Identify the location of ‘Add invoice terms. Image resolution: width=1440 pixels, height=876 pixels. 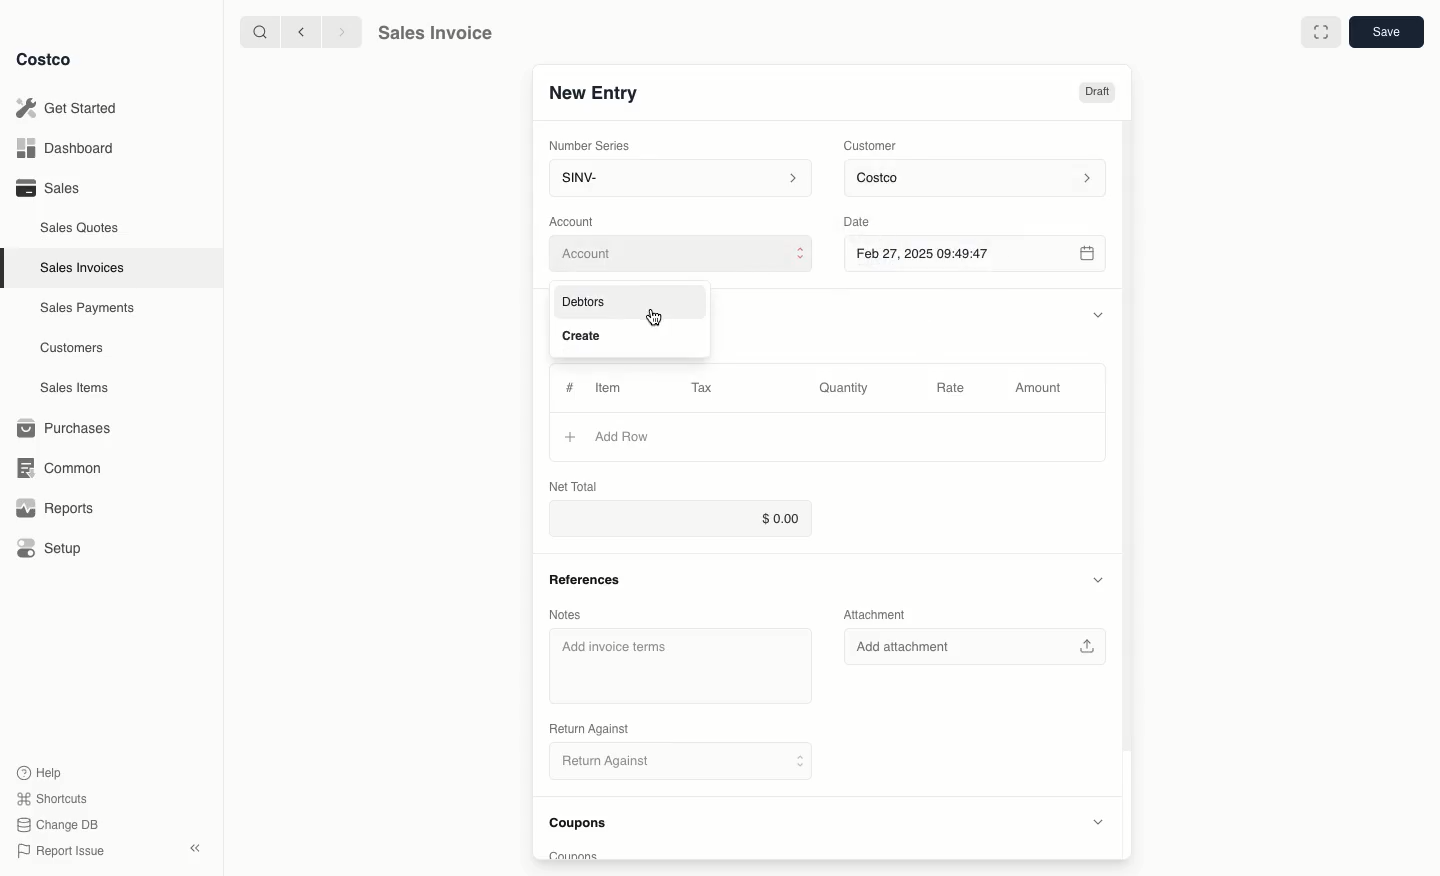
(618, 648).